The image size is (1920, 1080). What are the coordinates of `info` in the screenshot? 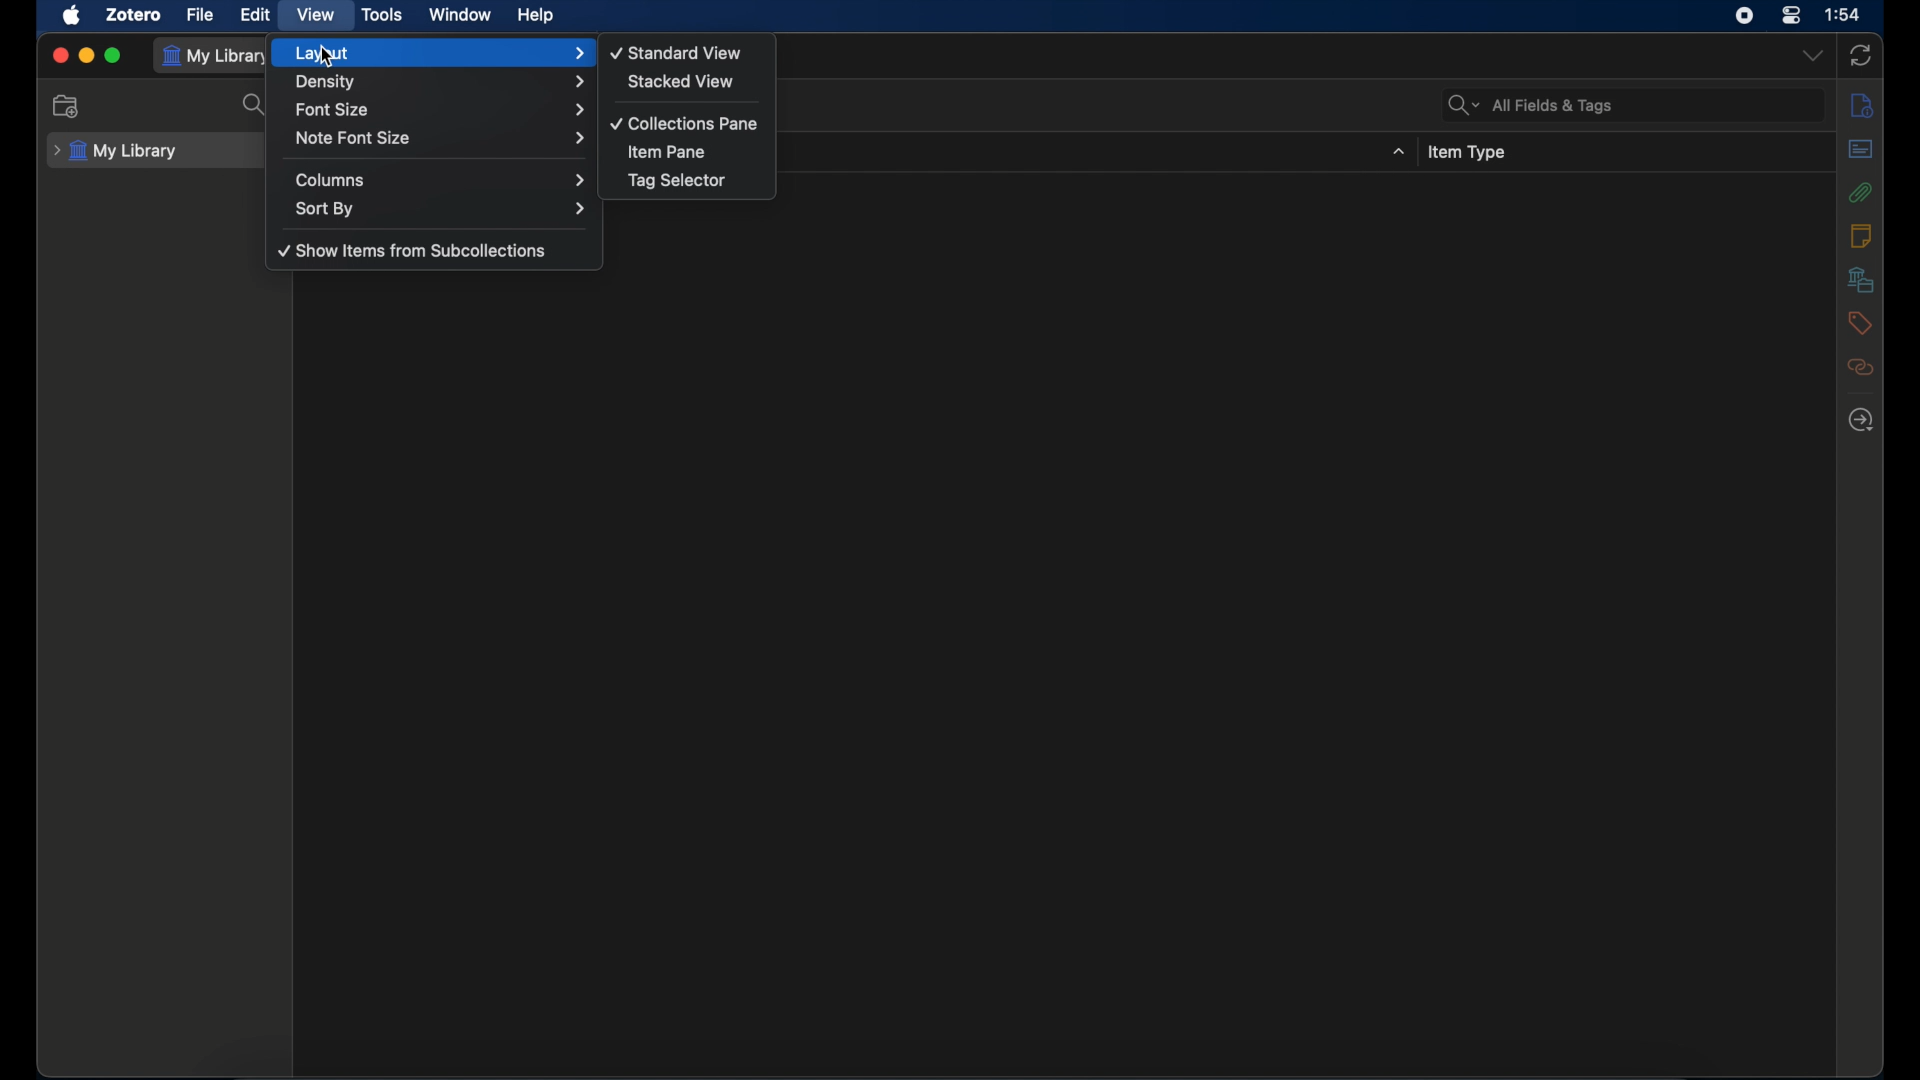 It's located at (1862, 106).